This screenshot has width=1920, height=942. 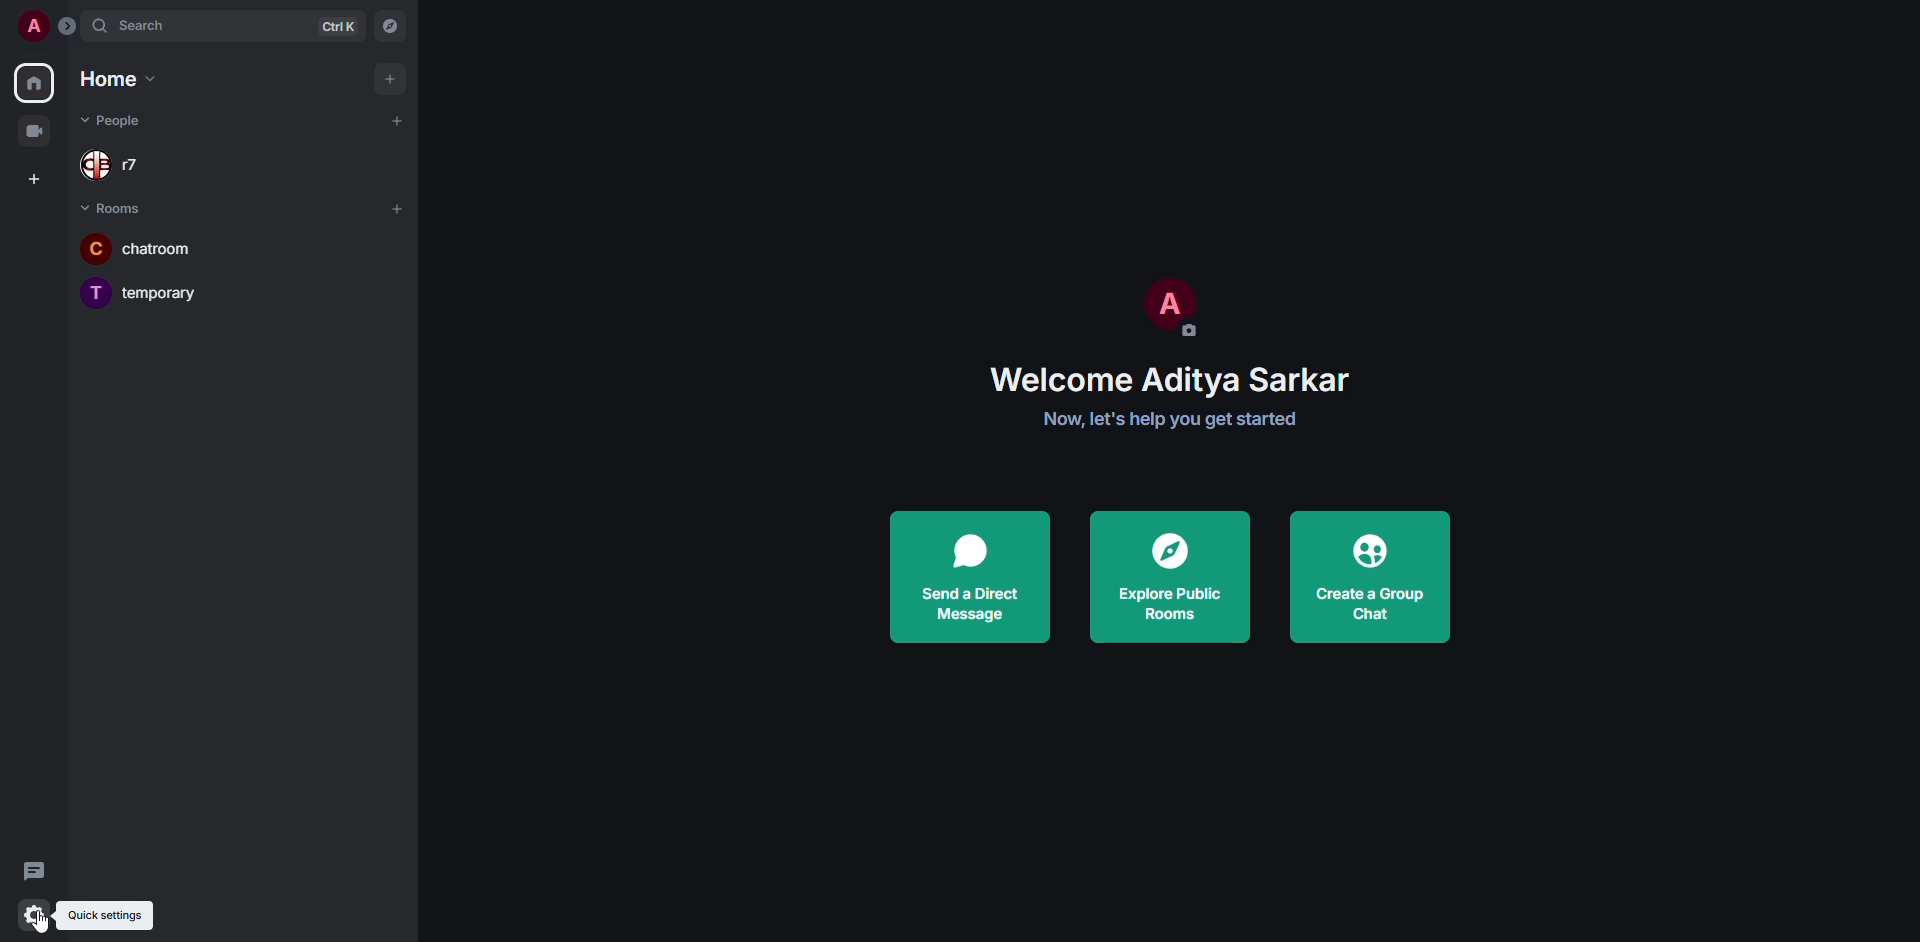 What do you see at coordinates (146, 247) in the screenshot?
I see `chatroom` at bounding box center [146, 247].